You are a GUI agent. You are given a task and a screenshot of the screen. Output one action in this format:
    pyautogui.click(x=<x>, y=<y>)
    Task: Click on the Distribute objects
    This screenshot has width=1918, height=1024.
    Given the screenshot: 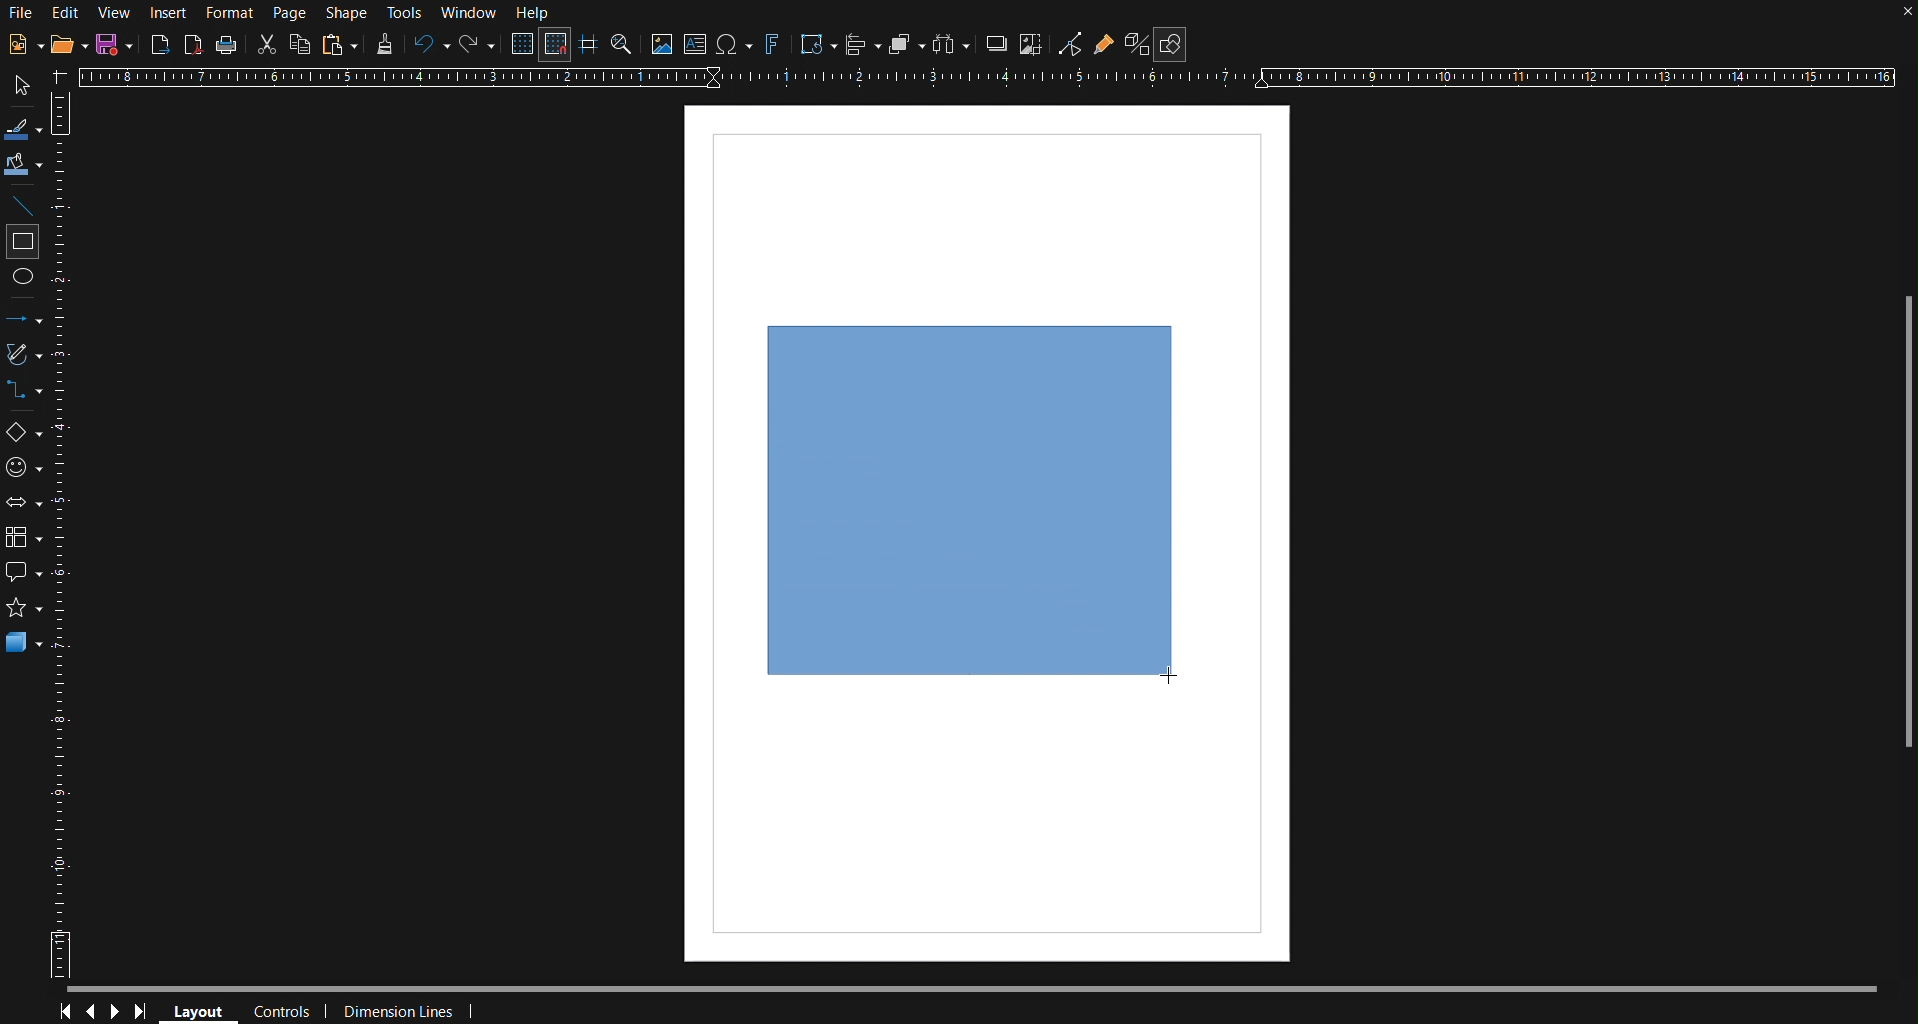 What is the action you would take?
    pyautogui.click(x=951, y=44)
    